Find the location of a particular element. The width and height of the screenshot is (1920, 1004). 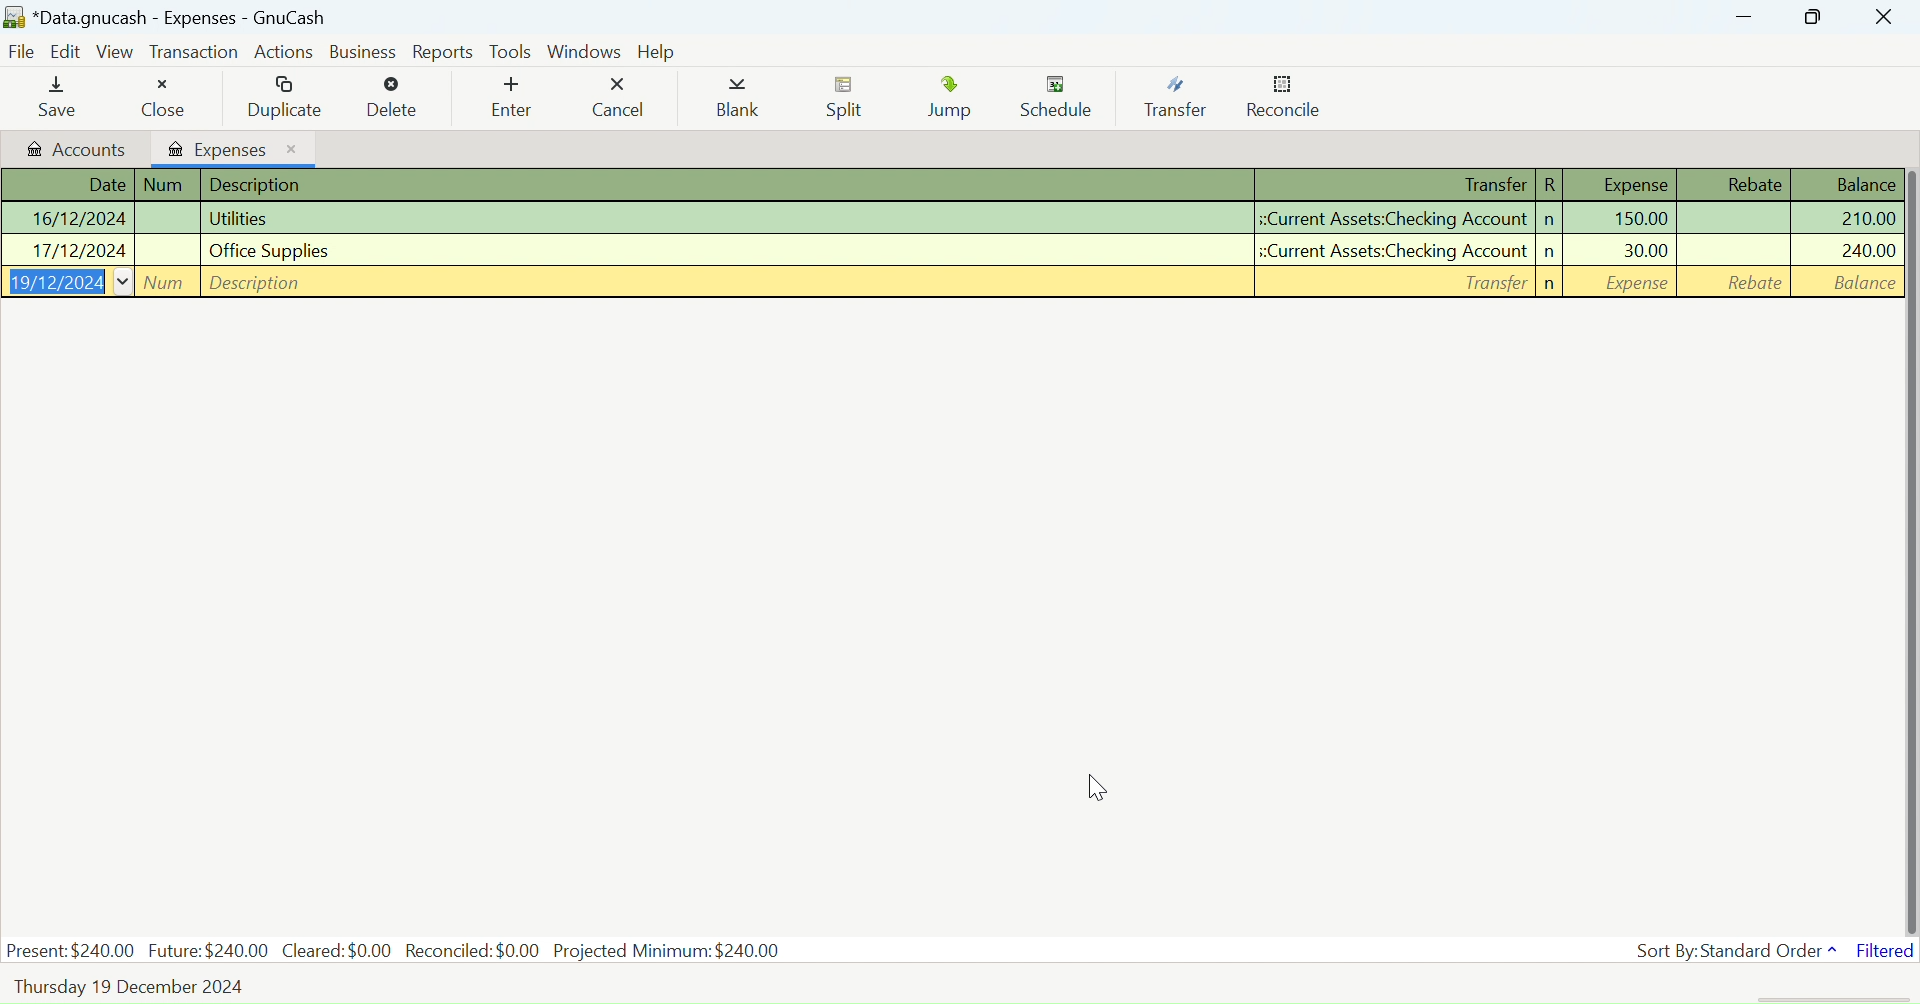

Office Supplies Transaction is located at coordinates (953, 250).